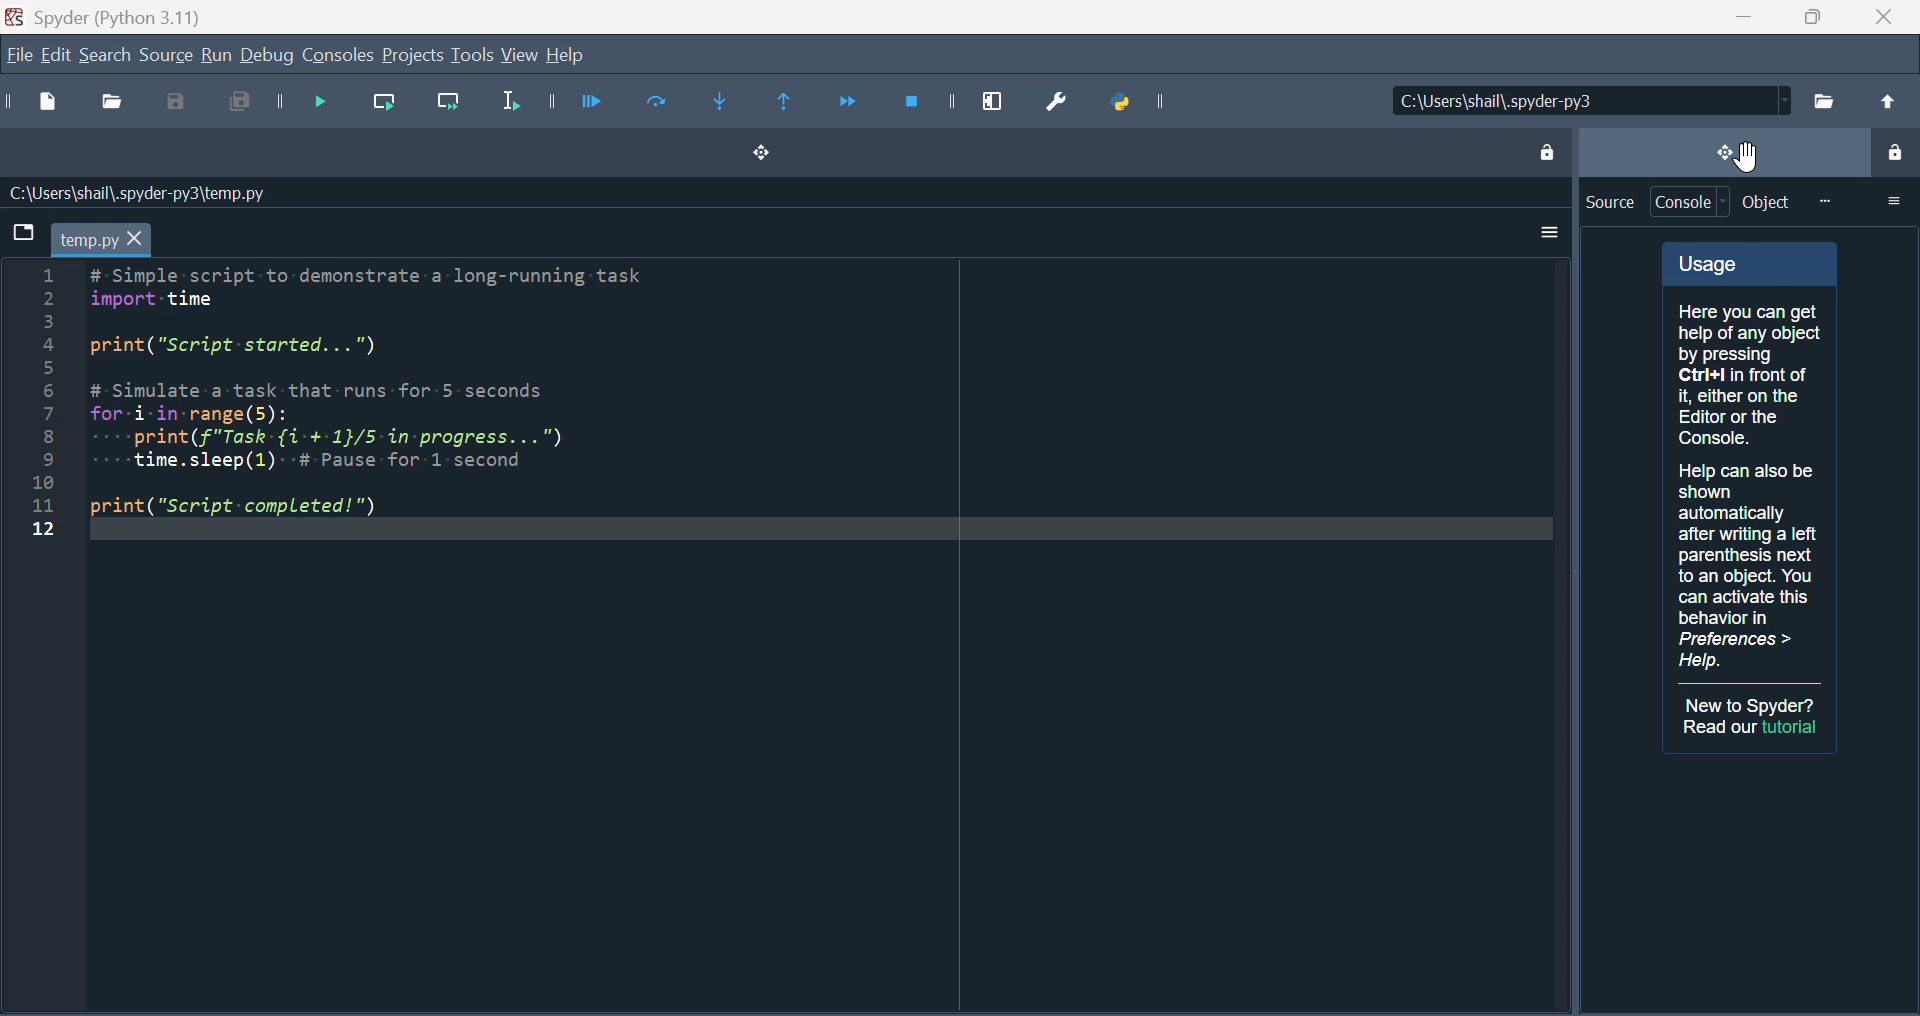  What do you see at coordinates (1824, 201) in the screenshot?
I see `more` at bounding box center [1824, 201].